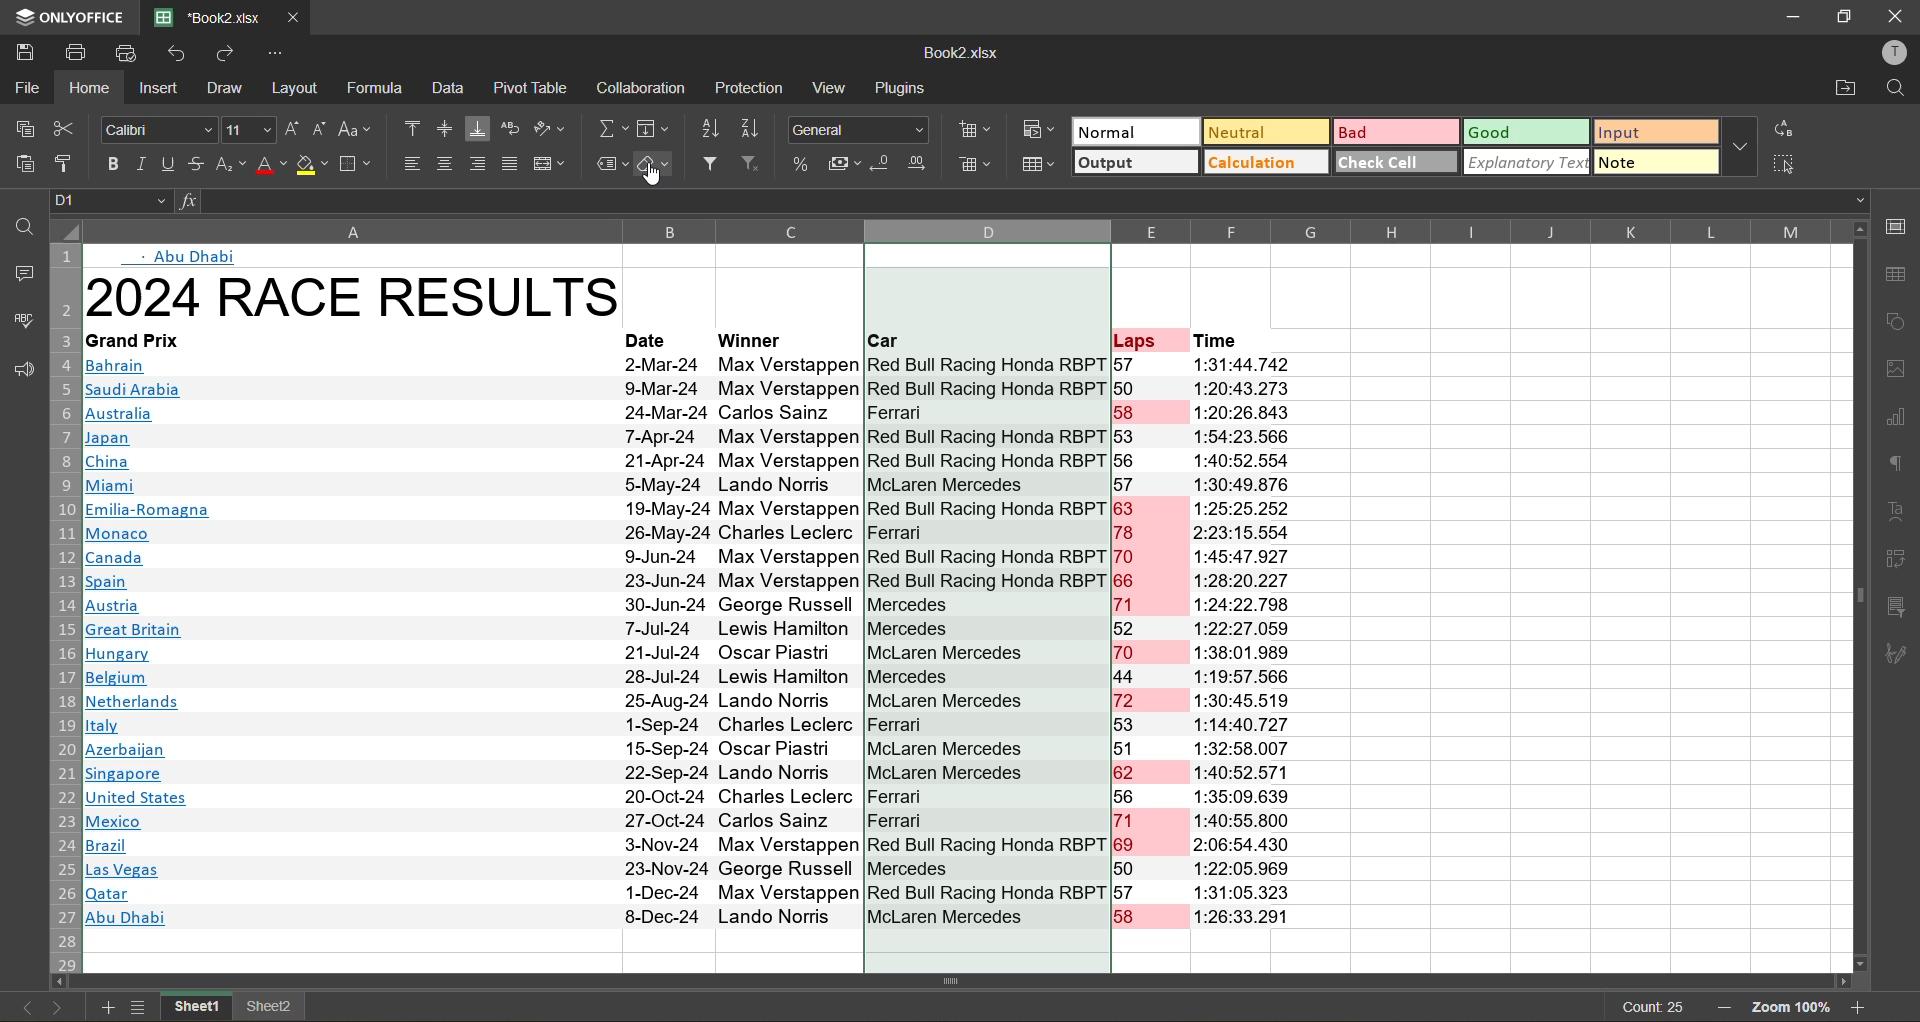 The image size is (1920, 1022). What do you see at coordinates (445, 130) in the screenshot?
I see `align middle` at bounding box center [445, 130].